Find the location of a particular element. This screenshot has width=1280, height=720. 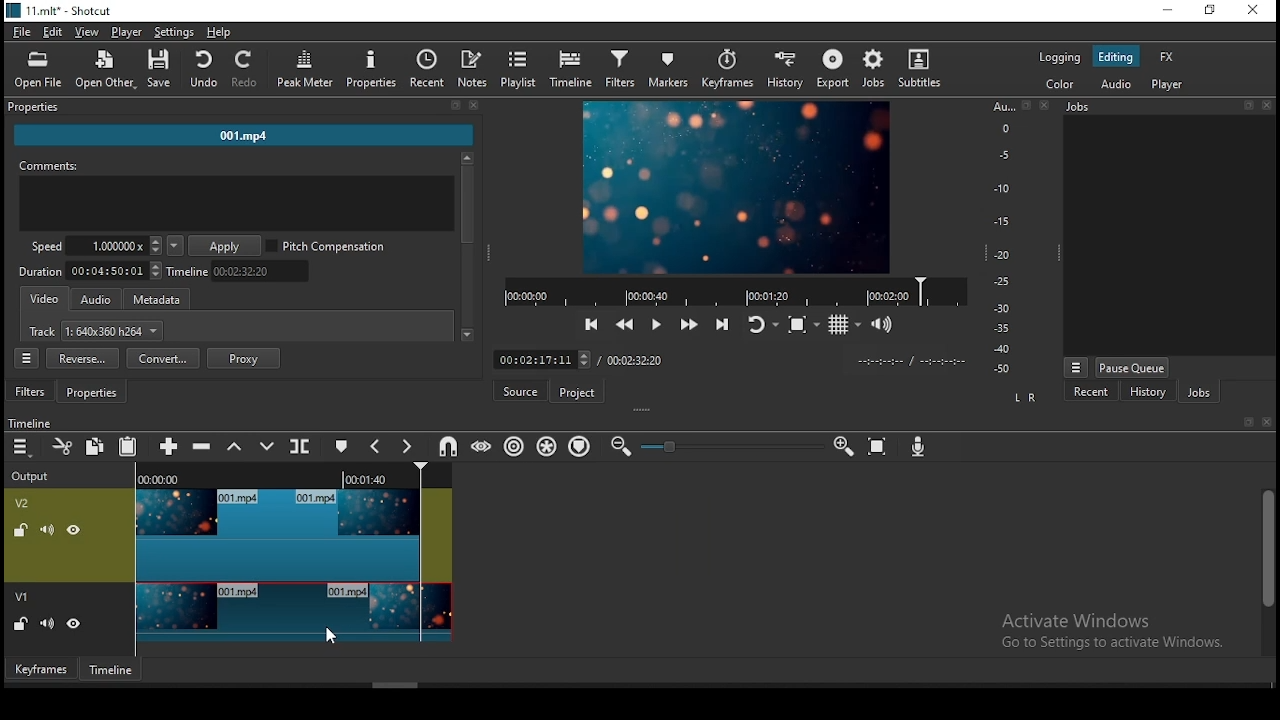

zoom timeline to fit is located at coordinates (879, 443).